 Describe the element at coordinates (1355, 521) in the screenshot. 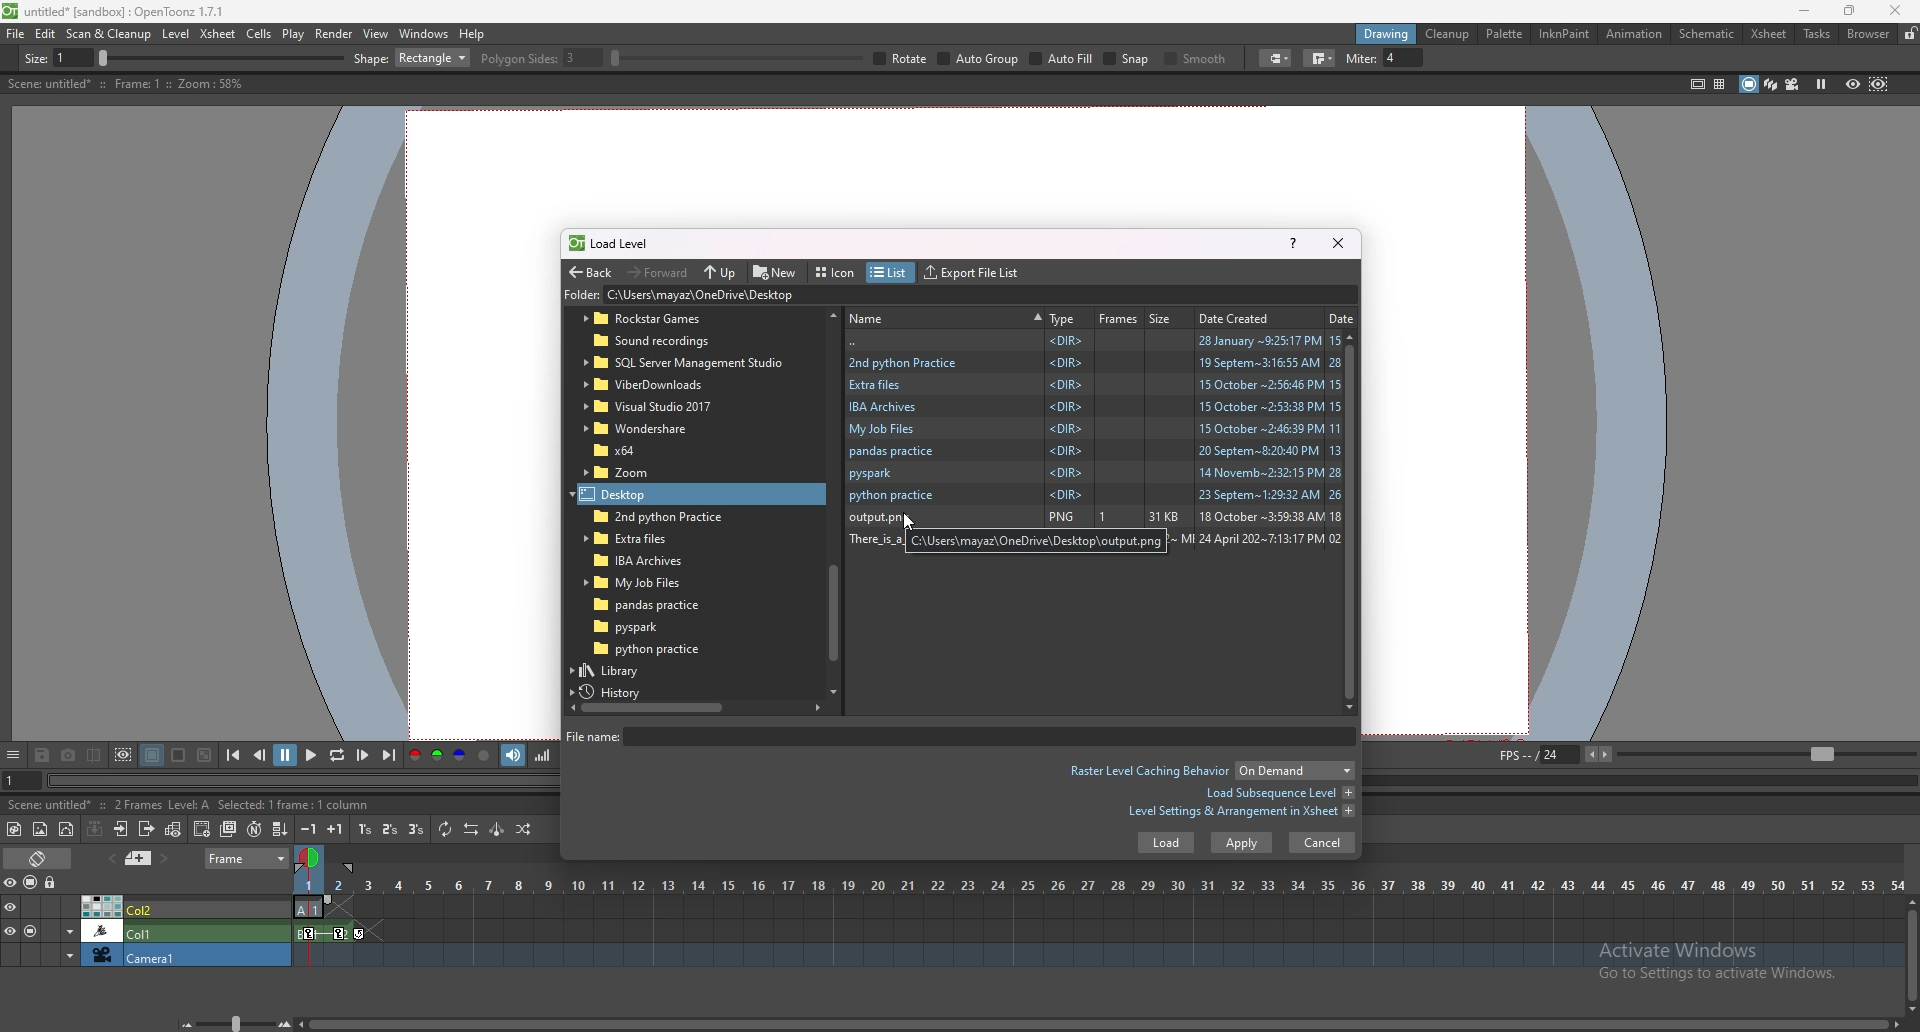

I see `scroll bar` at that location.